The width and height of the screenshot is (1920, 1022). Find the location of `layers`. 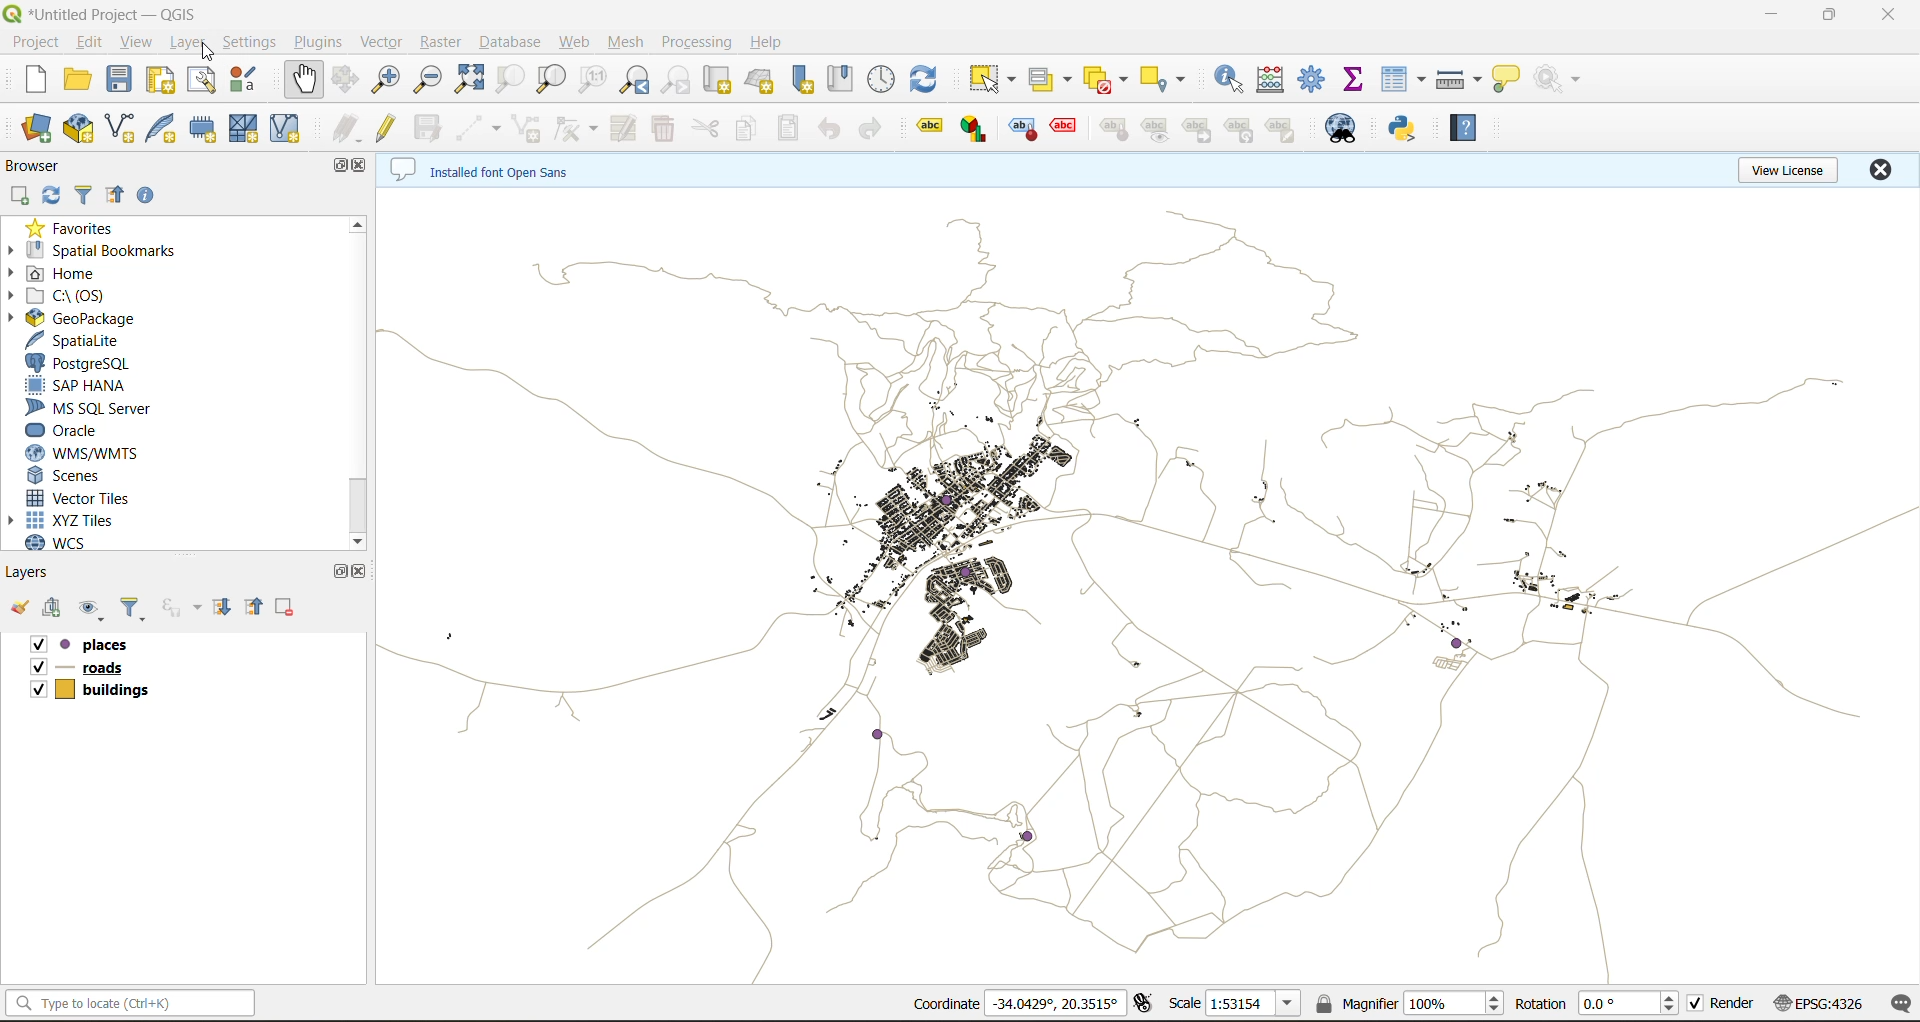

layers is located at coordinates (1143, 585).